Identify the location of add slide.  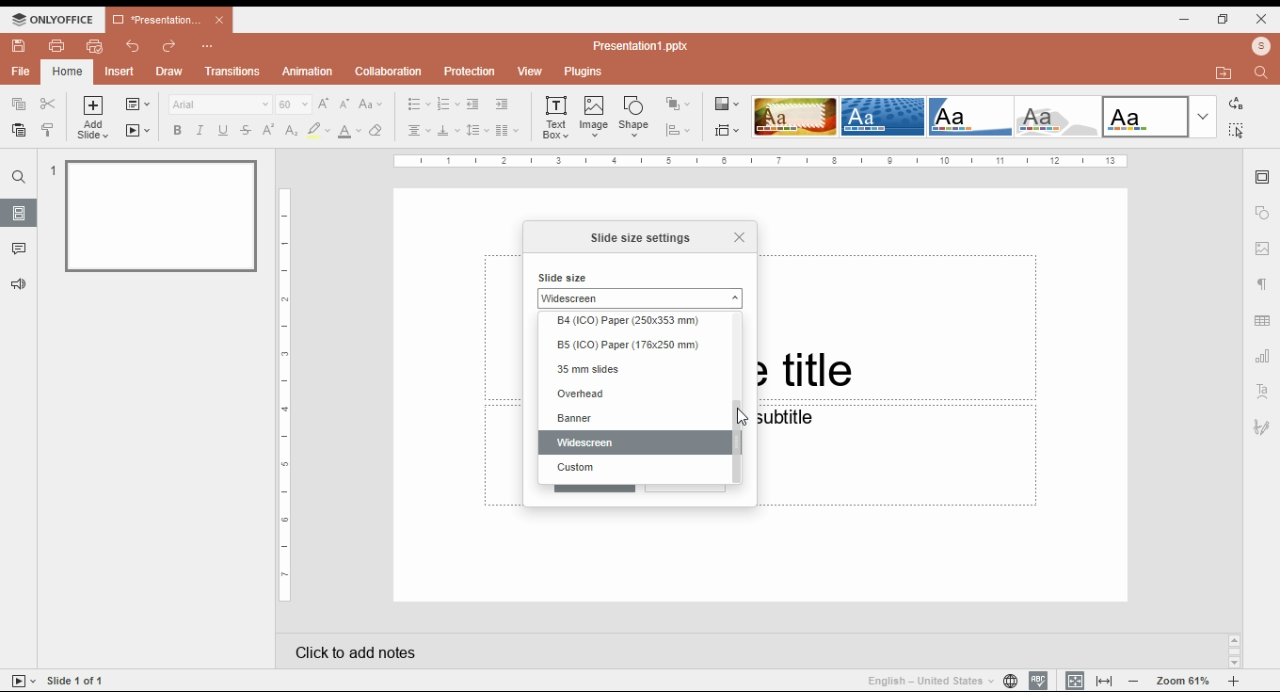
(95, 118).